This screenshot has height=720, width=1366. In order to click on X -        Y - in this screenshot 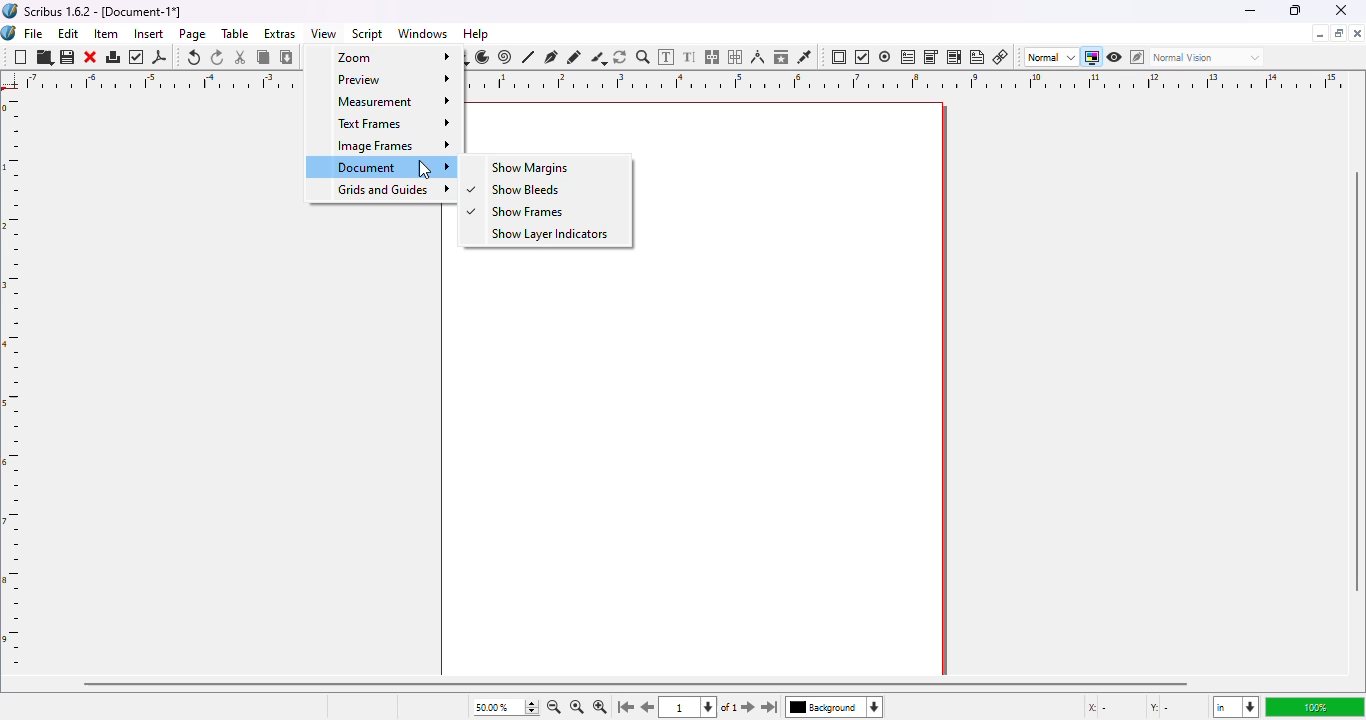, I will do `click(1131, 708)`.